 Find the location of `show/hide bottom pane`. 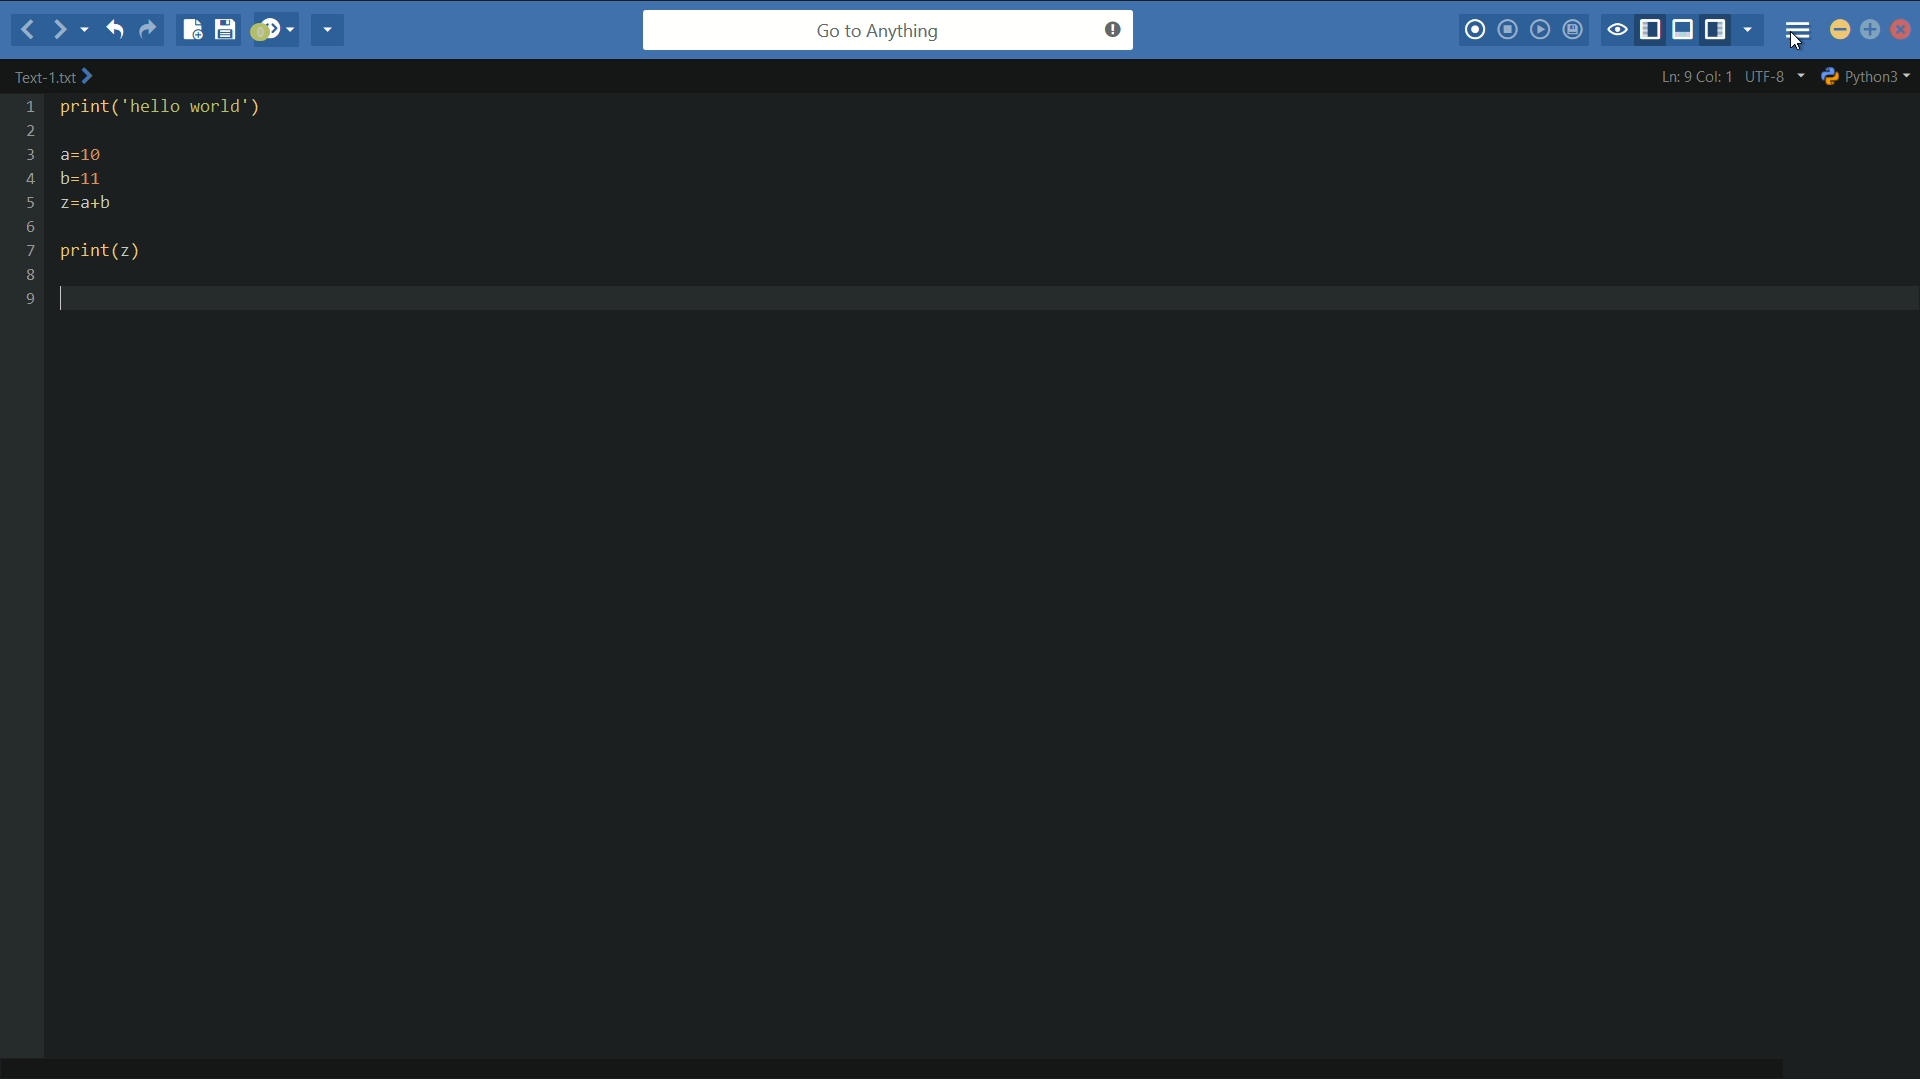

show/hide bottom pane is located at coordinates (1687, 31).